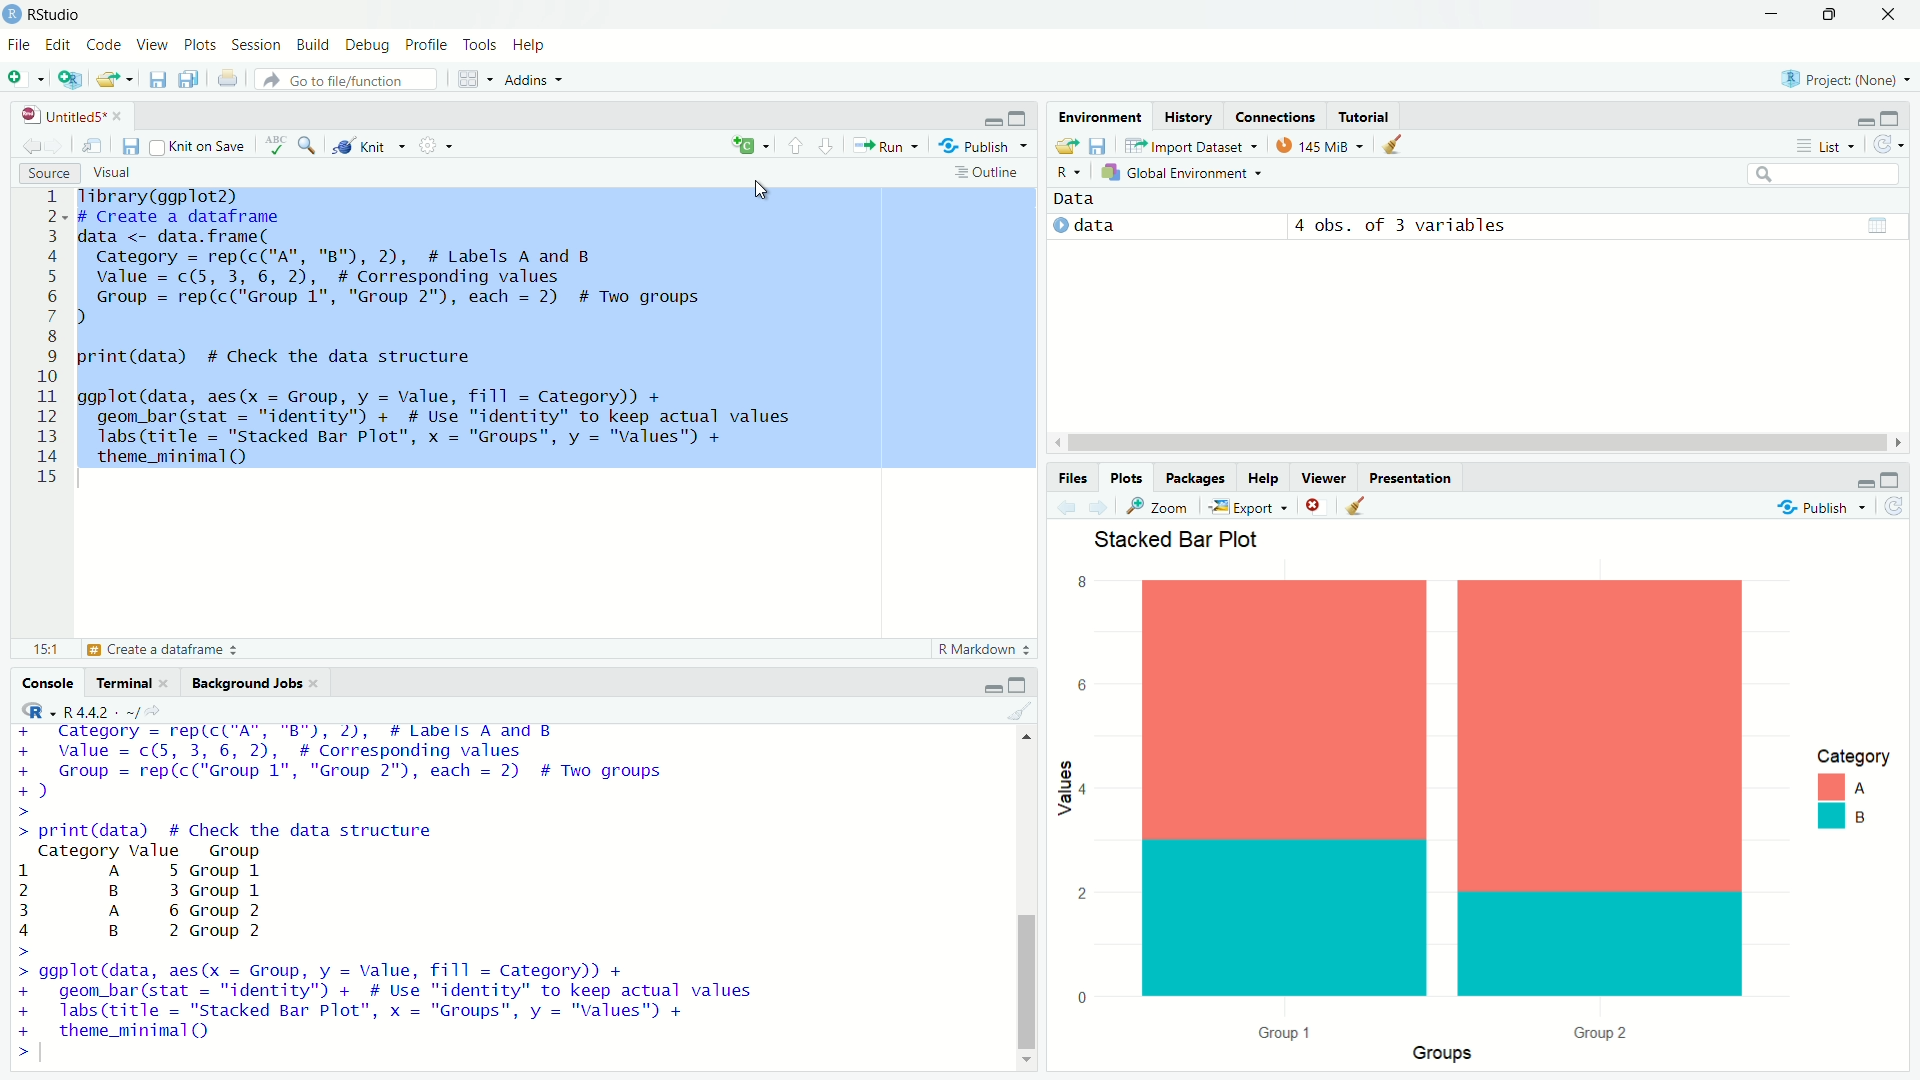  What do you see at coordinates (1480, 822) in the screenshot?
I see `Plot` at bounding box center [1480, 822].